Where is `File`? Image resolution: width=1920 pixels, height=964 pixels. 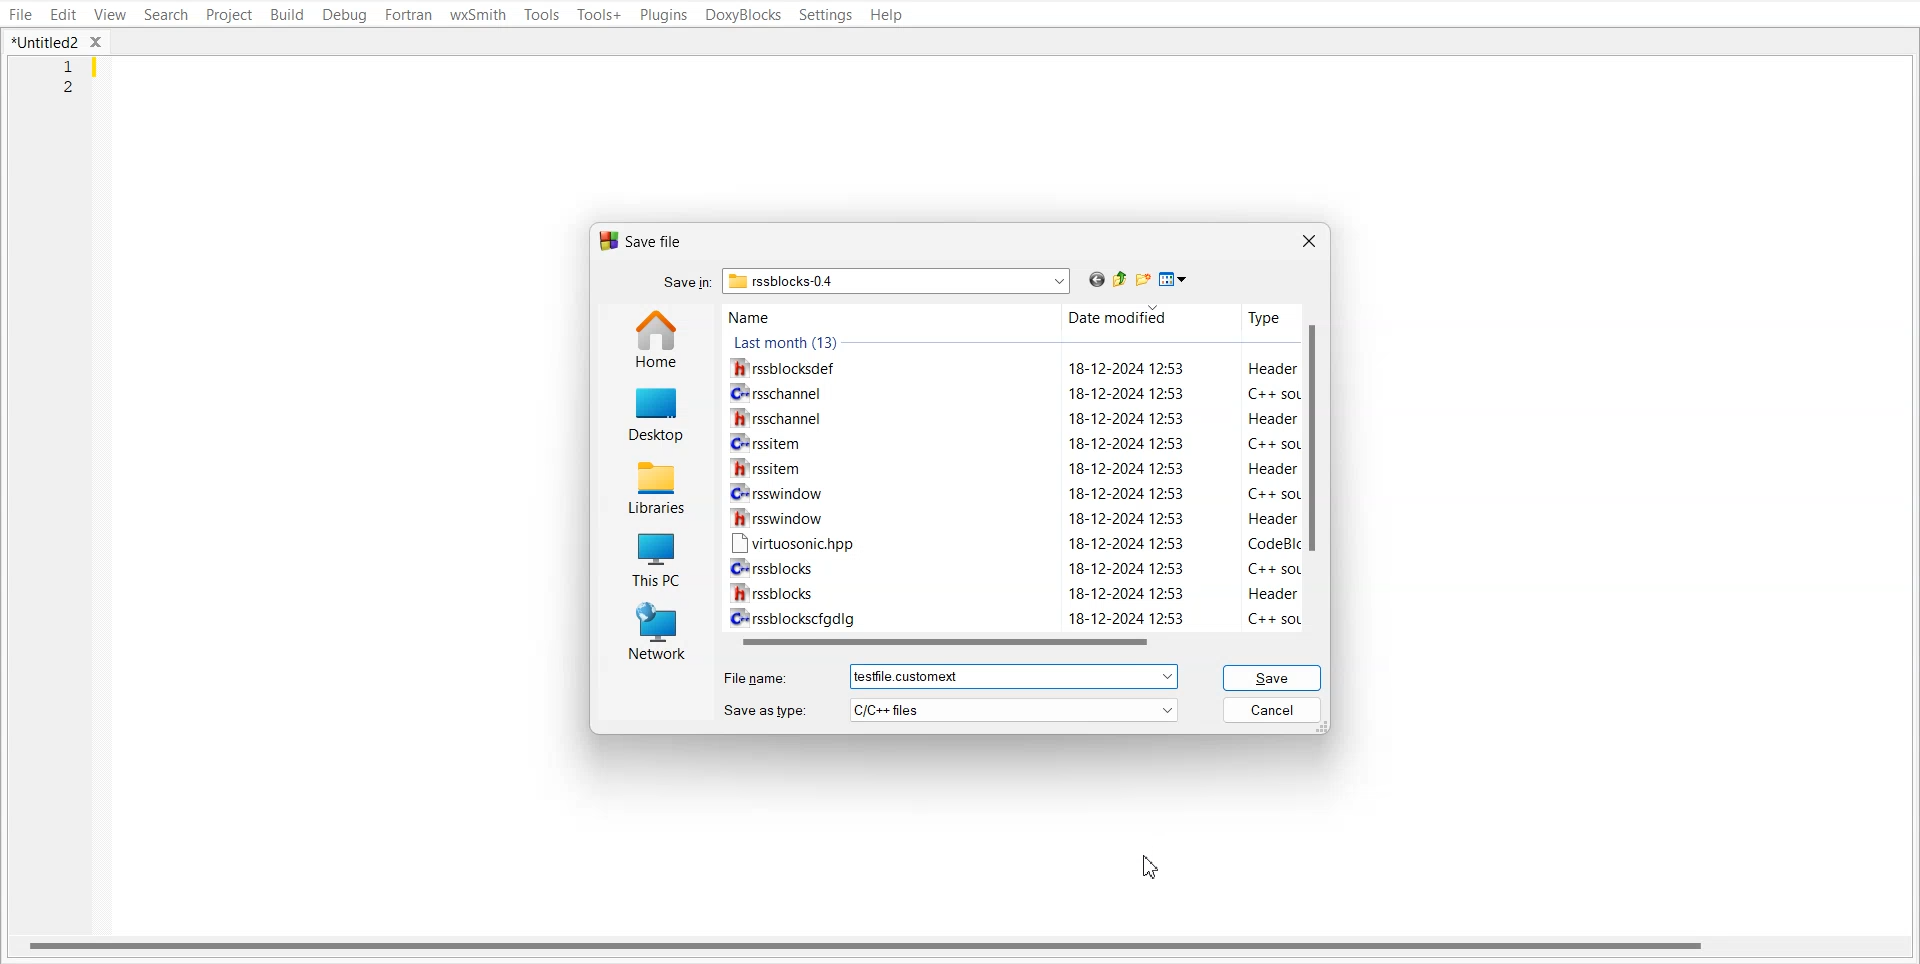 File is located at coordinates (21, 14).